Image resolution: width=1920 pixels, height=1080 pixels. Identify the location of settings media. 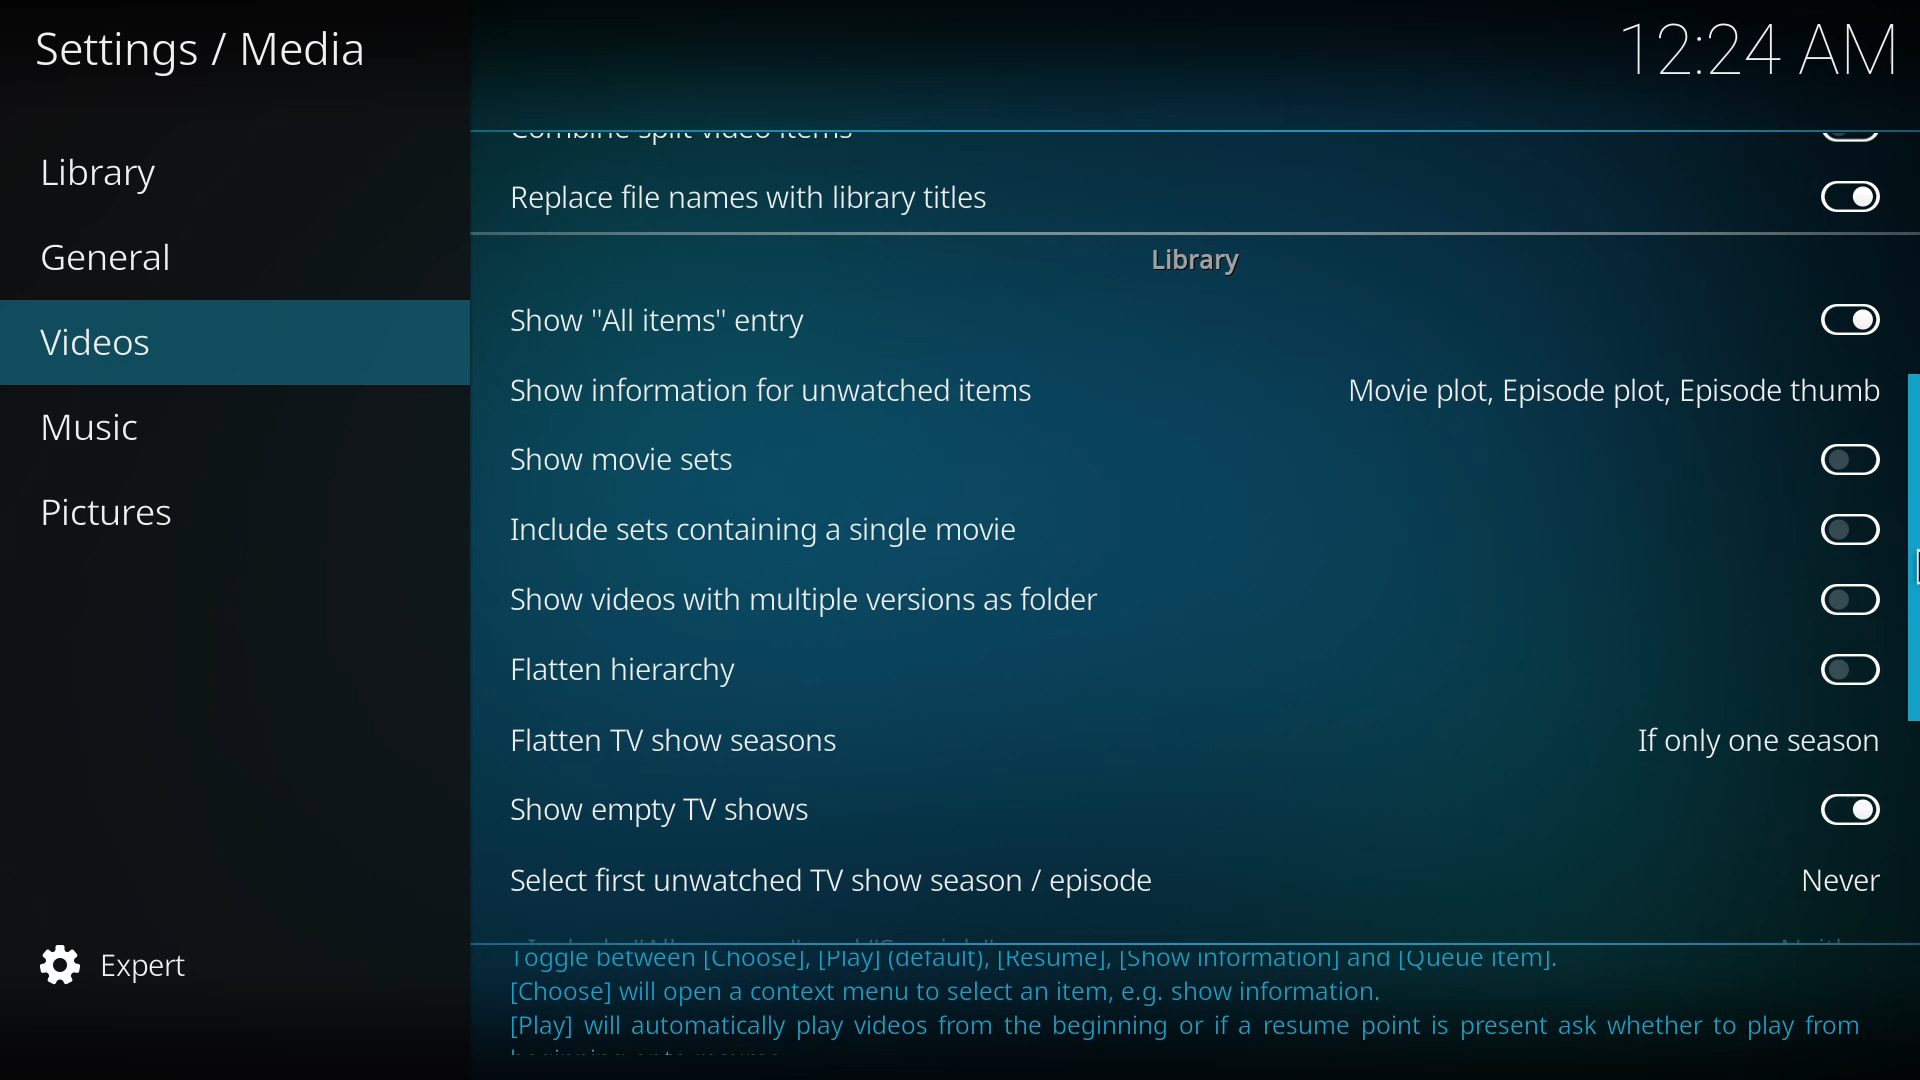
(212, 48).